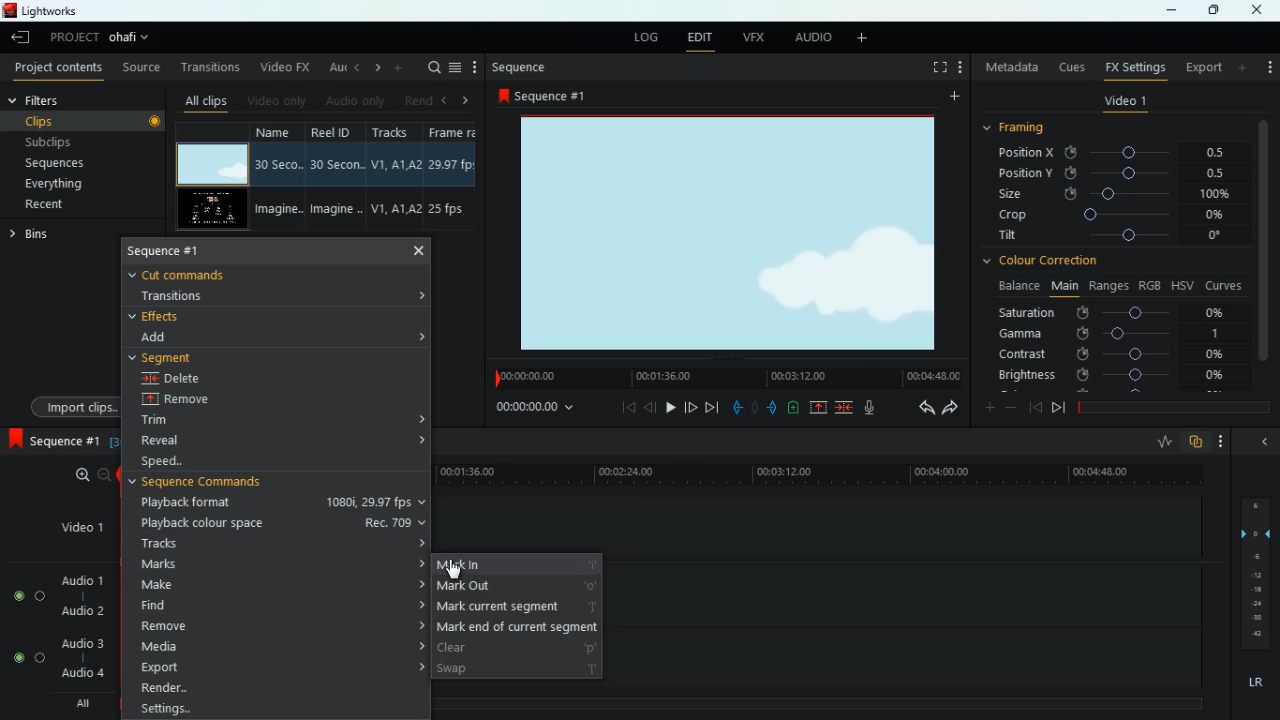  What do you see at coordinates (453, 568) in the screenshot?
I see `cursor` at bounding box center [453, 568].